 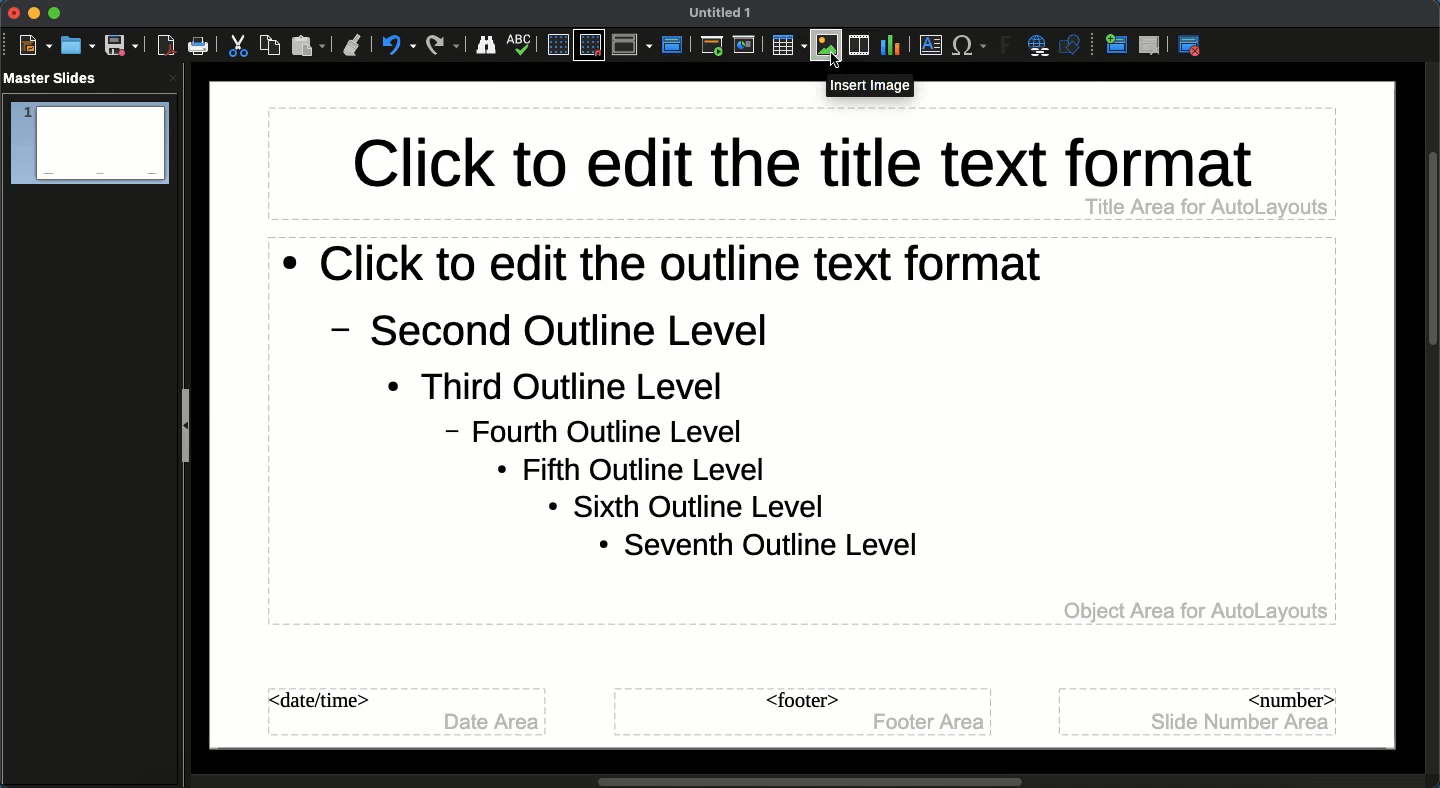 I want to click on New master, so click(x=1117, y=43).